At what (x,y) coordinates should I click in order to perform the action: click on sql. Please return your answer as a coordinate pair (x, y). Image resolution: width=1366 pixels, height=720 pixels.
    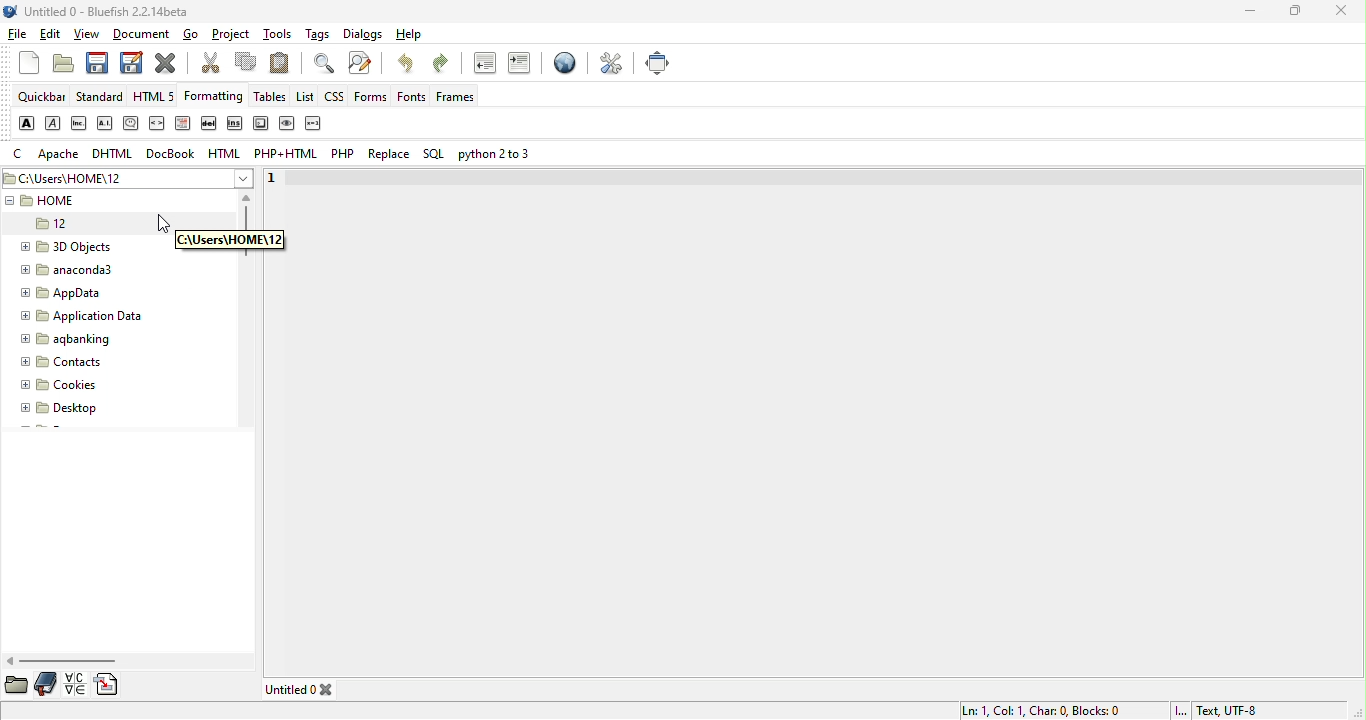
    Looking at the image, I should click on (437, 152).